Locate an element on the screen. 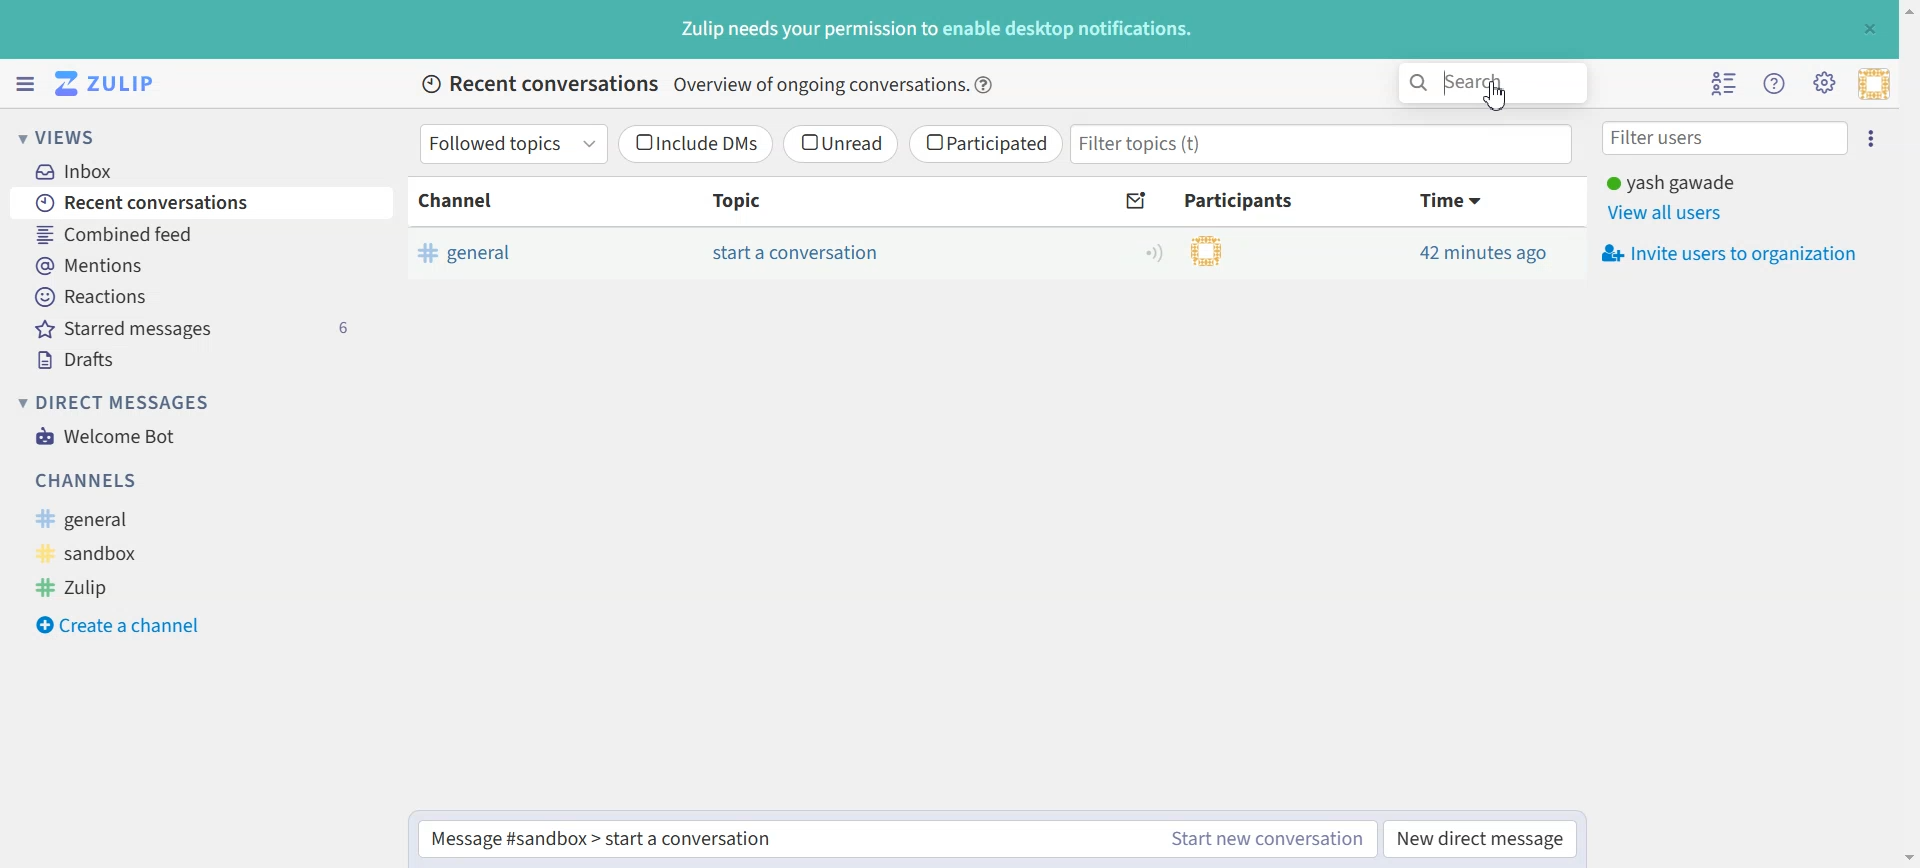 The width and height of the screenshot is (1920, 868). Mentions is located at coordinates (198, 265).